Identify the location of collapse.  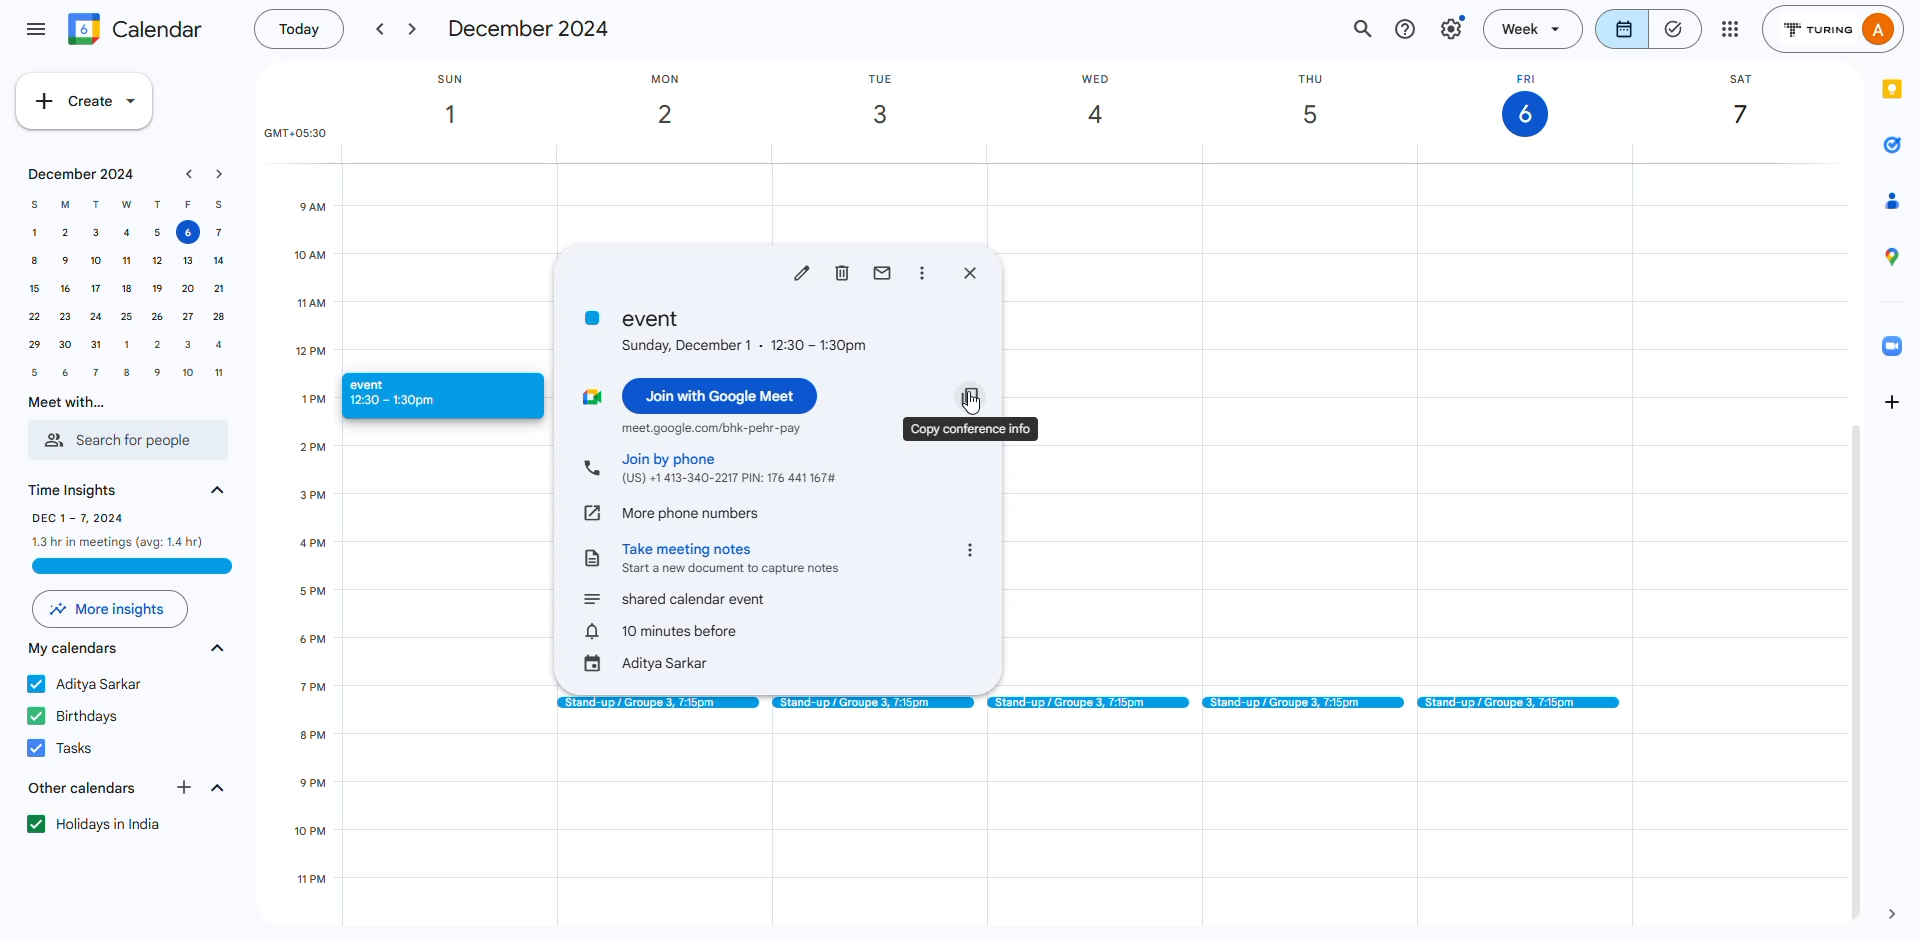
(216, 651).